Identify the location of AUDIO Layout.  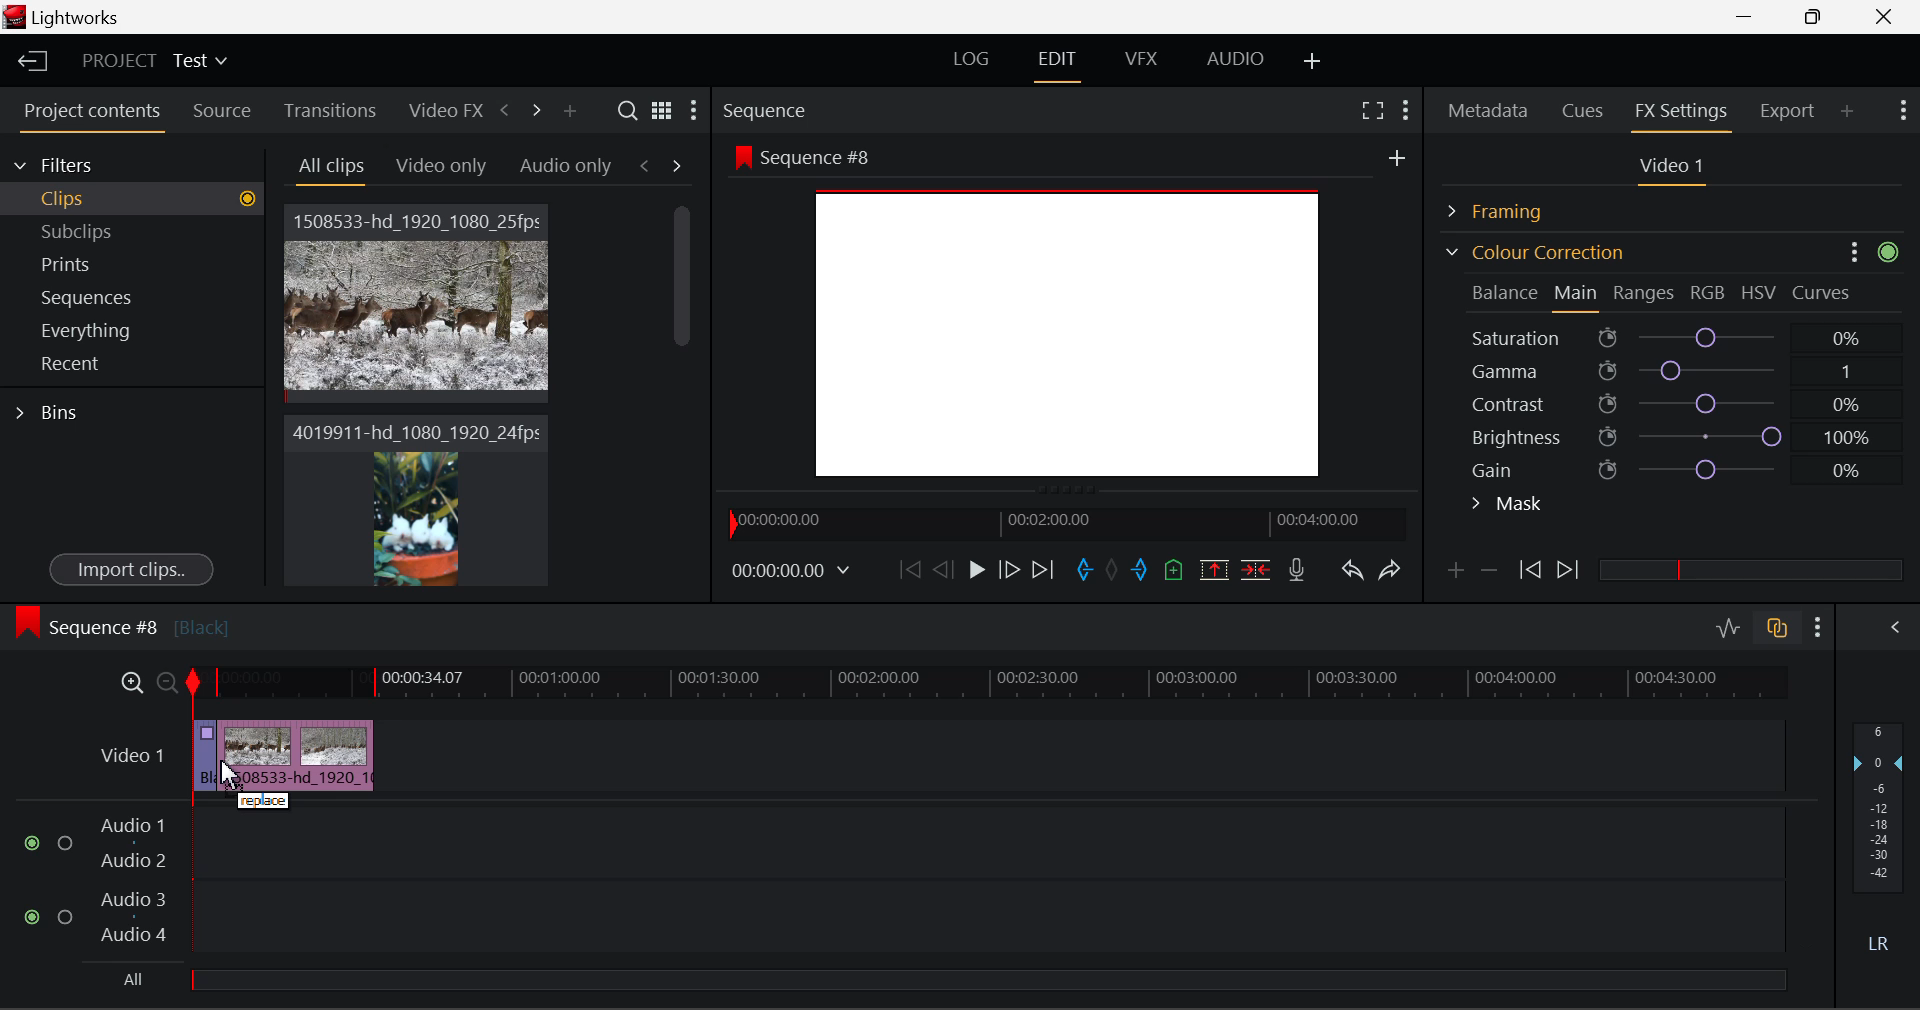
(1234, 58).